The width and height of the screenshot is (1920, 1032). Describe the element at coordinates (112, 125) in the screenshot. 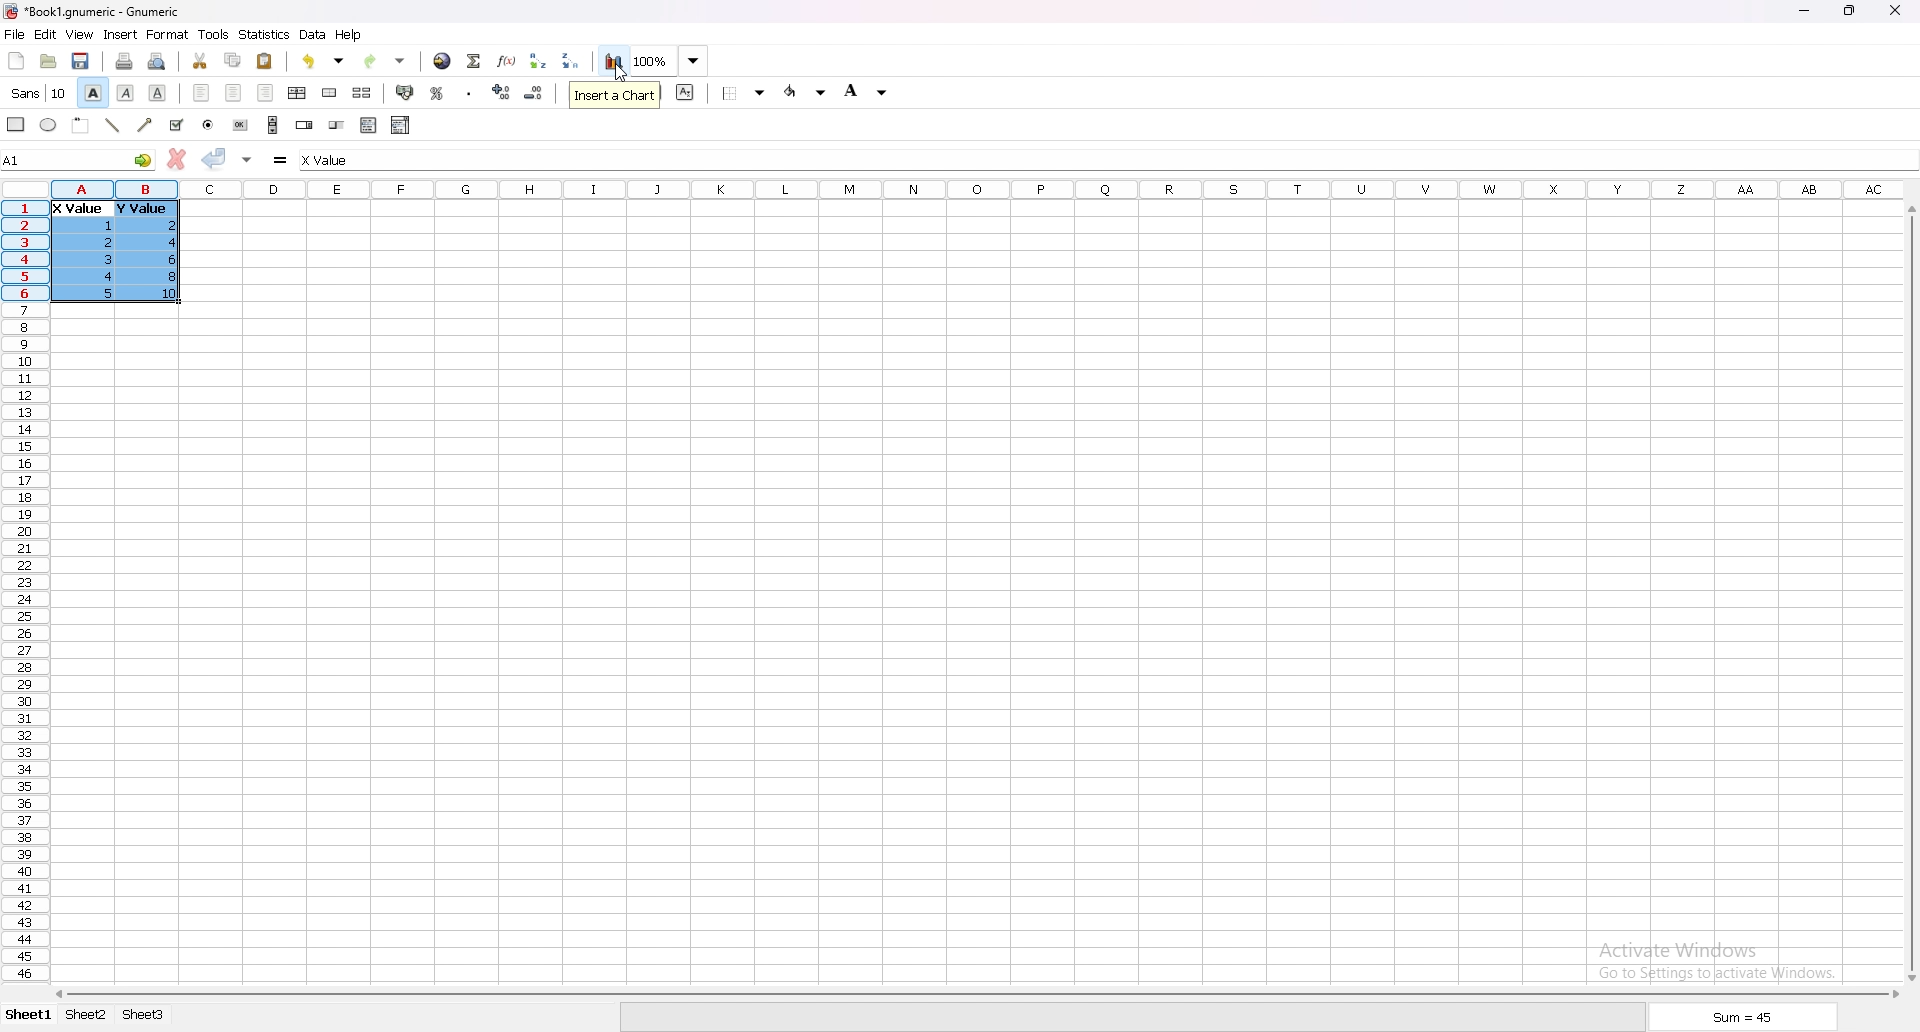

I see `line` at that location.